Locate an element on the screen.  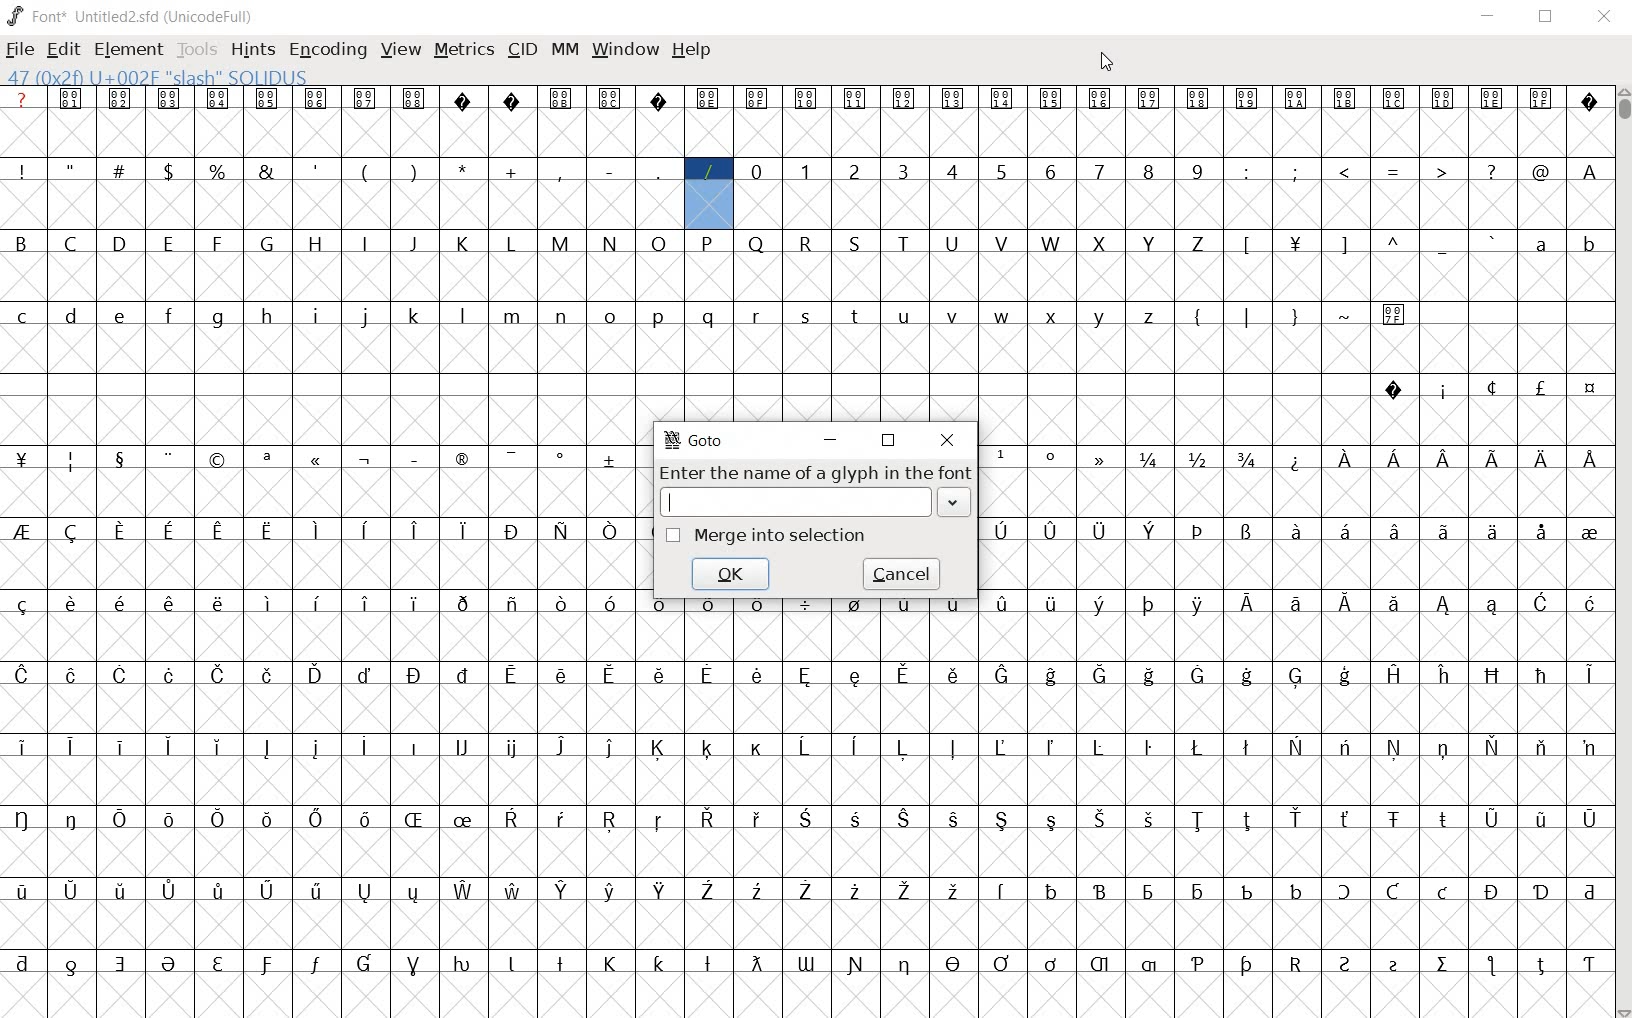
glyph is located at coordinates (317, 170).